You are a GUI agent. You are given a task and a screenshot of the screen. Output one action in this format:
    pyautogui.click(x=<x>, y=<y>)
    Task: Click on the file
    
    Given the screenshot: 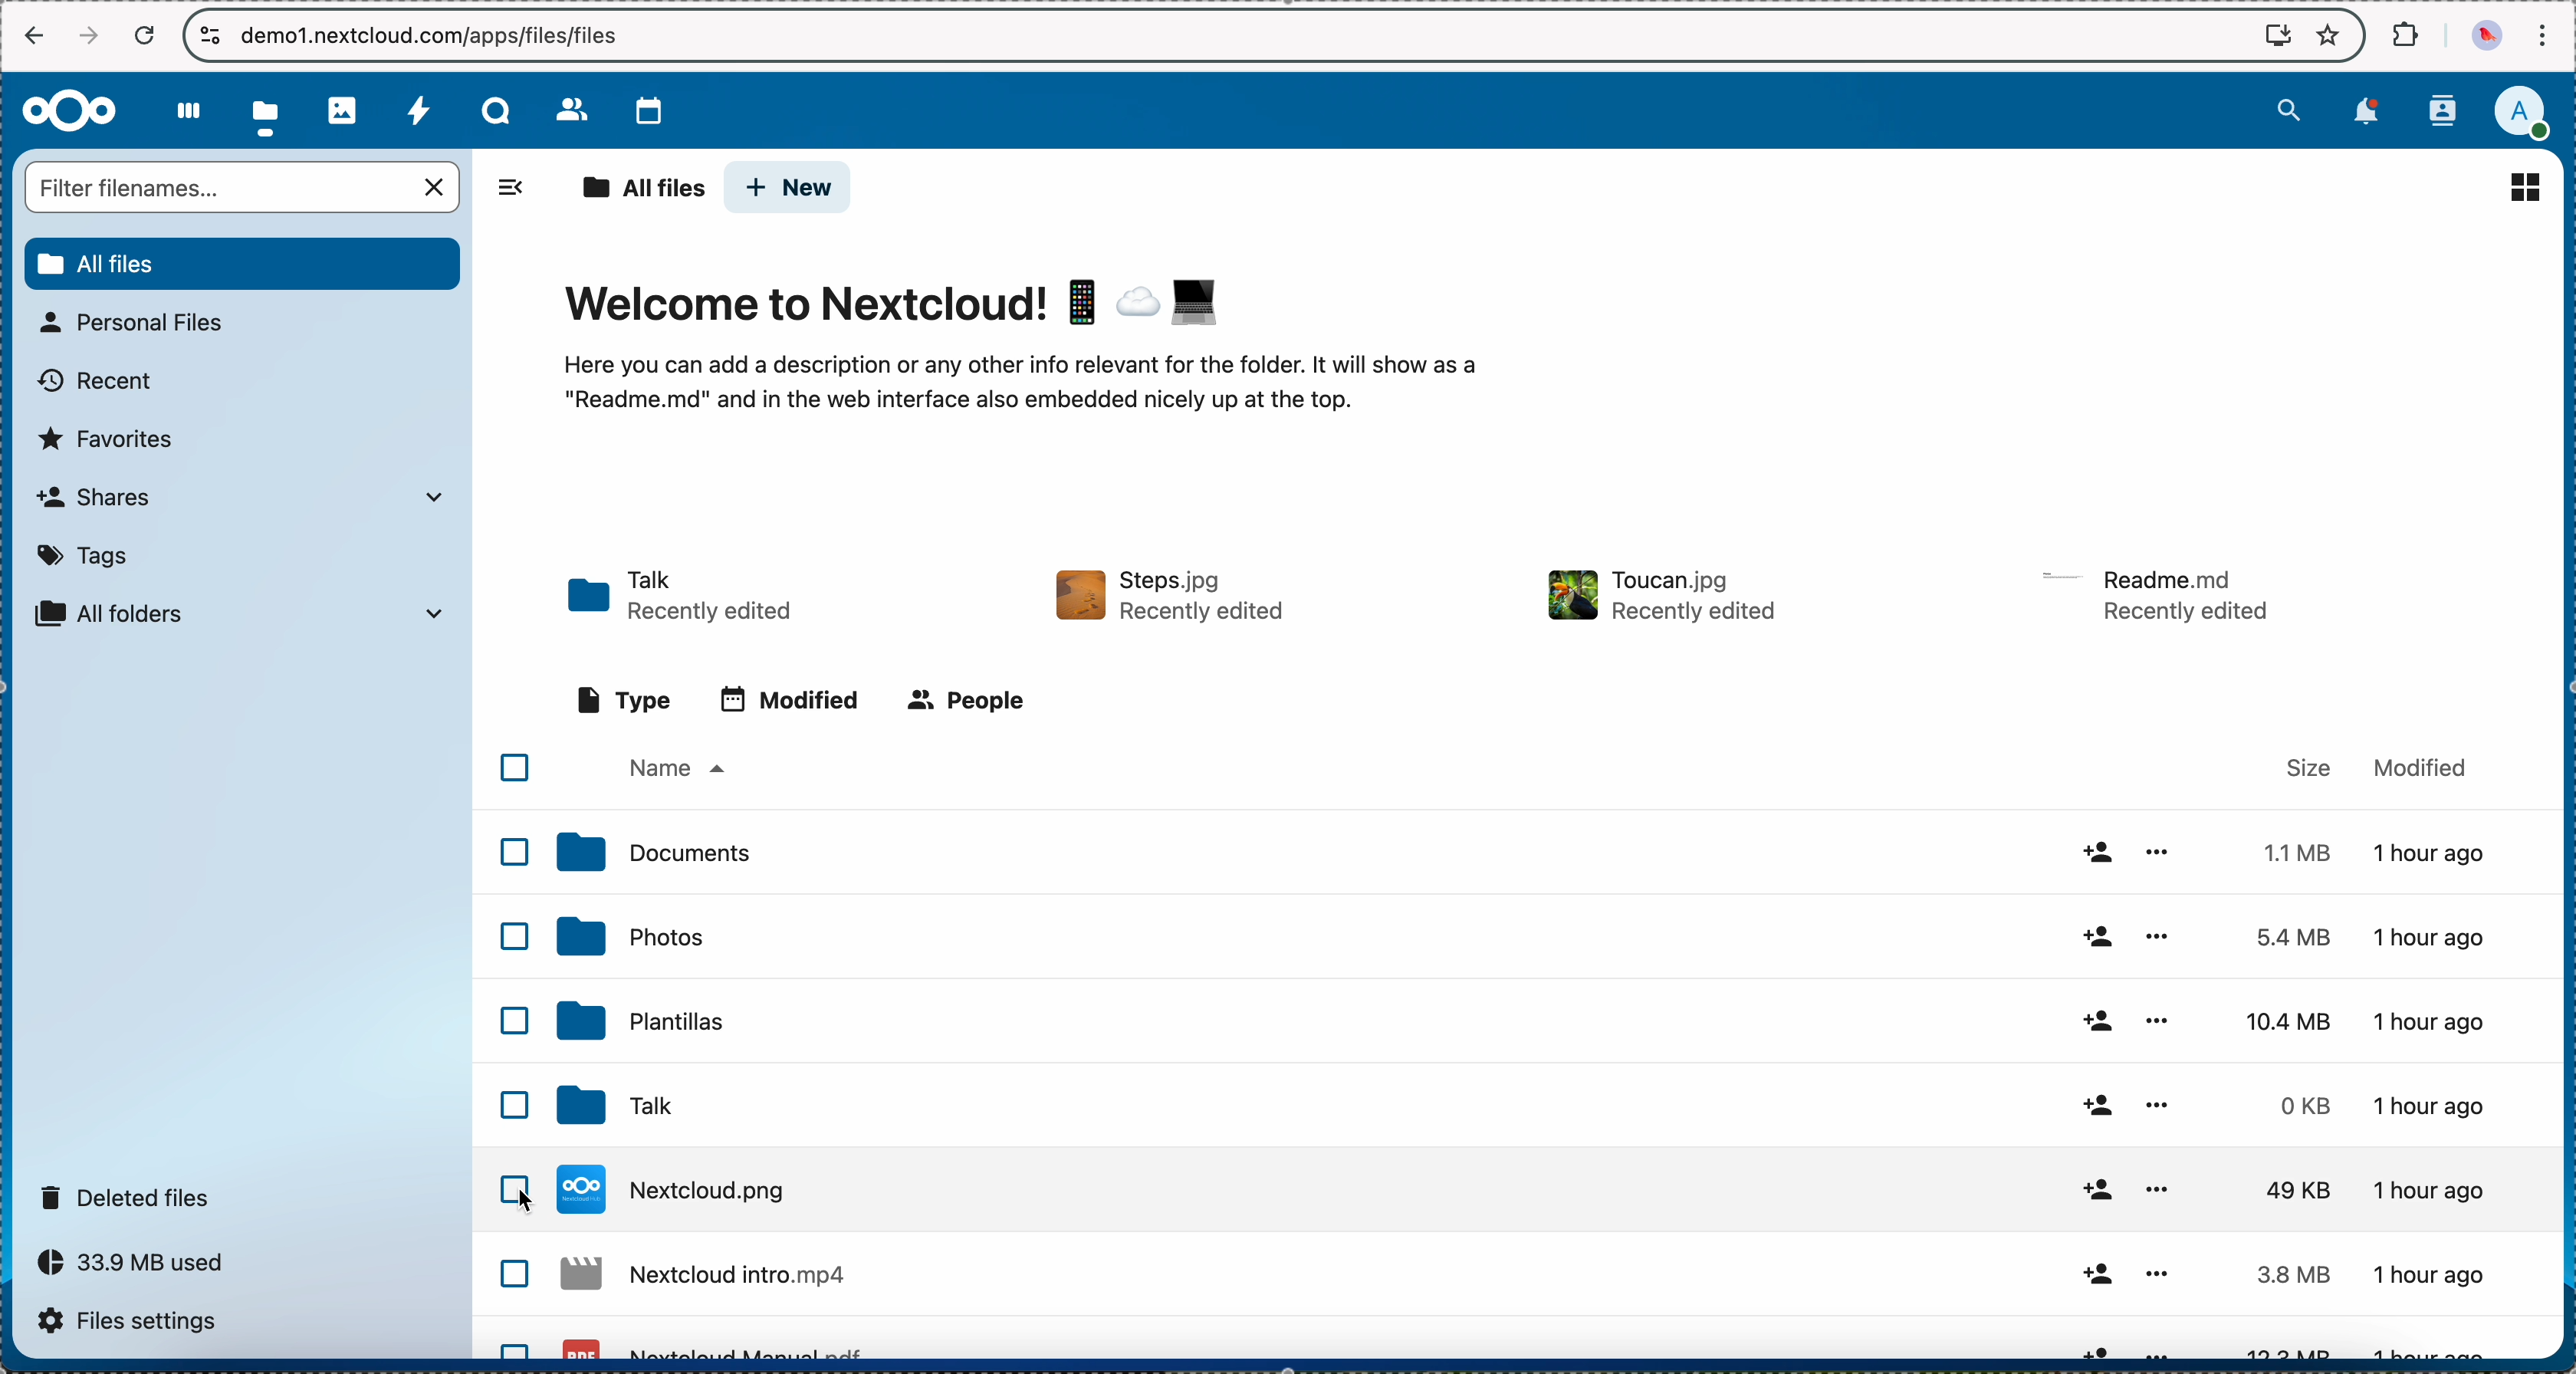 What is the action you would take?
    pyautogui.click(x=1531, y=1346)
    